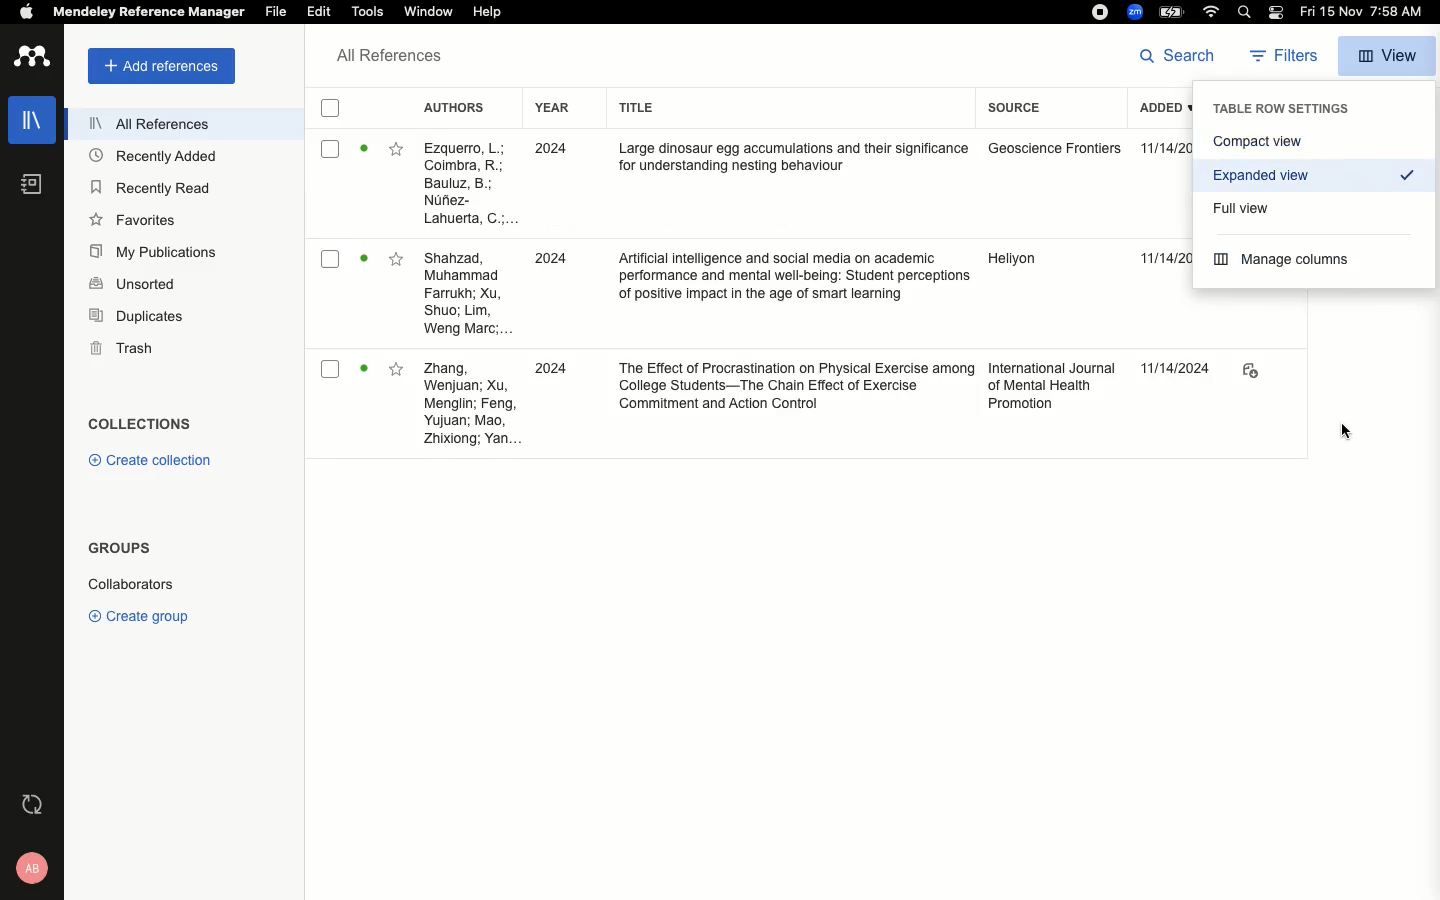 This screenshot has width=1440, height=900. I want to click on Title, so click(634, 109).